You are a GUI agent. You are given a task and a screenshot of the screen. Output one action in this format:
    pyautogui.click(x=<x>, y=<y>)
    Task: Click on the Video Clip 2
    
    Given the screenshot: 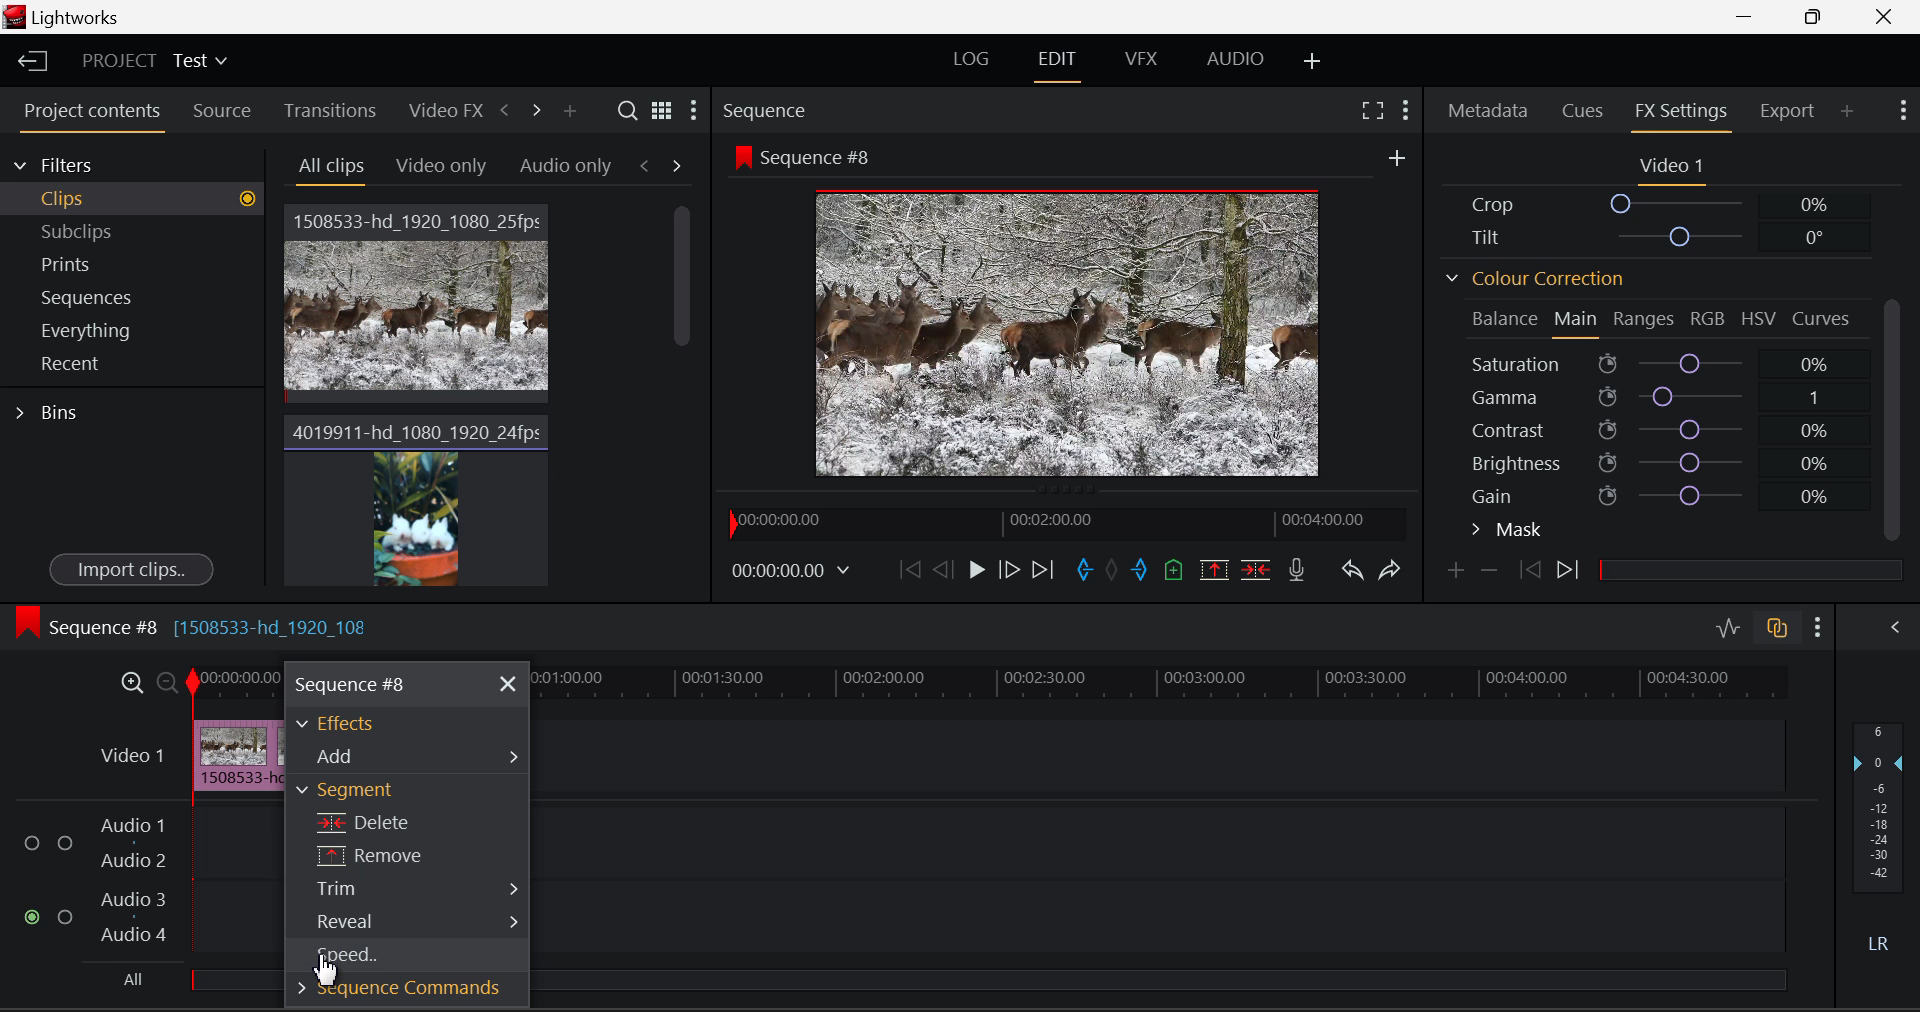 What is the action you would take?
    pyautogui.click(x=423, y=504)
    